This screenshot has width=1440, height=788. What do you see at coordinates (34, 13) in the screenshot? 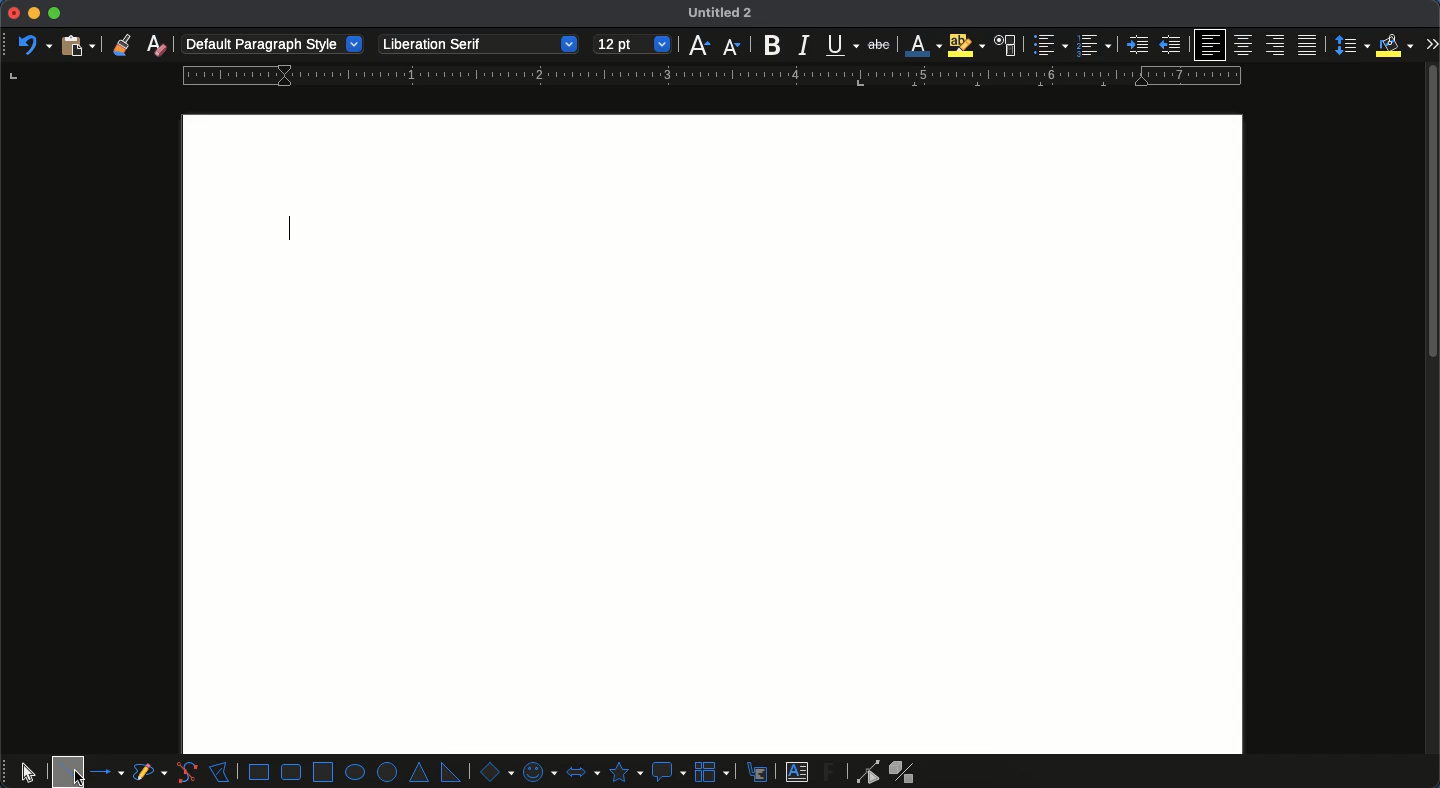
I see `minimize` at bounding box center [34, 13].